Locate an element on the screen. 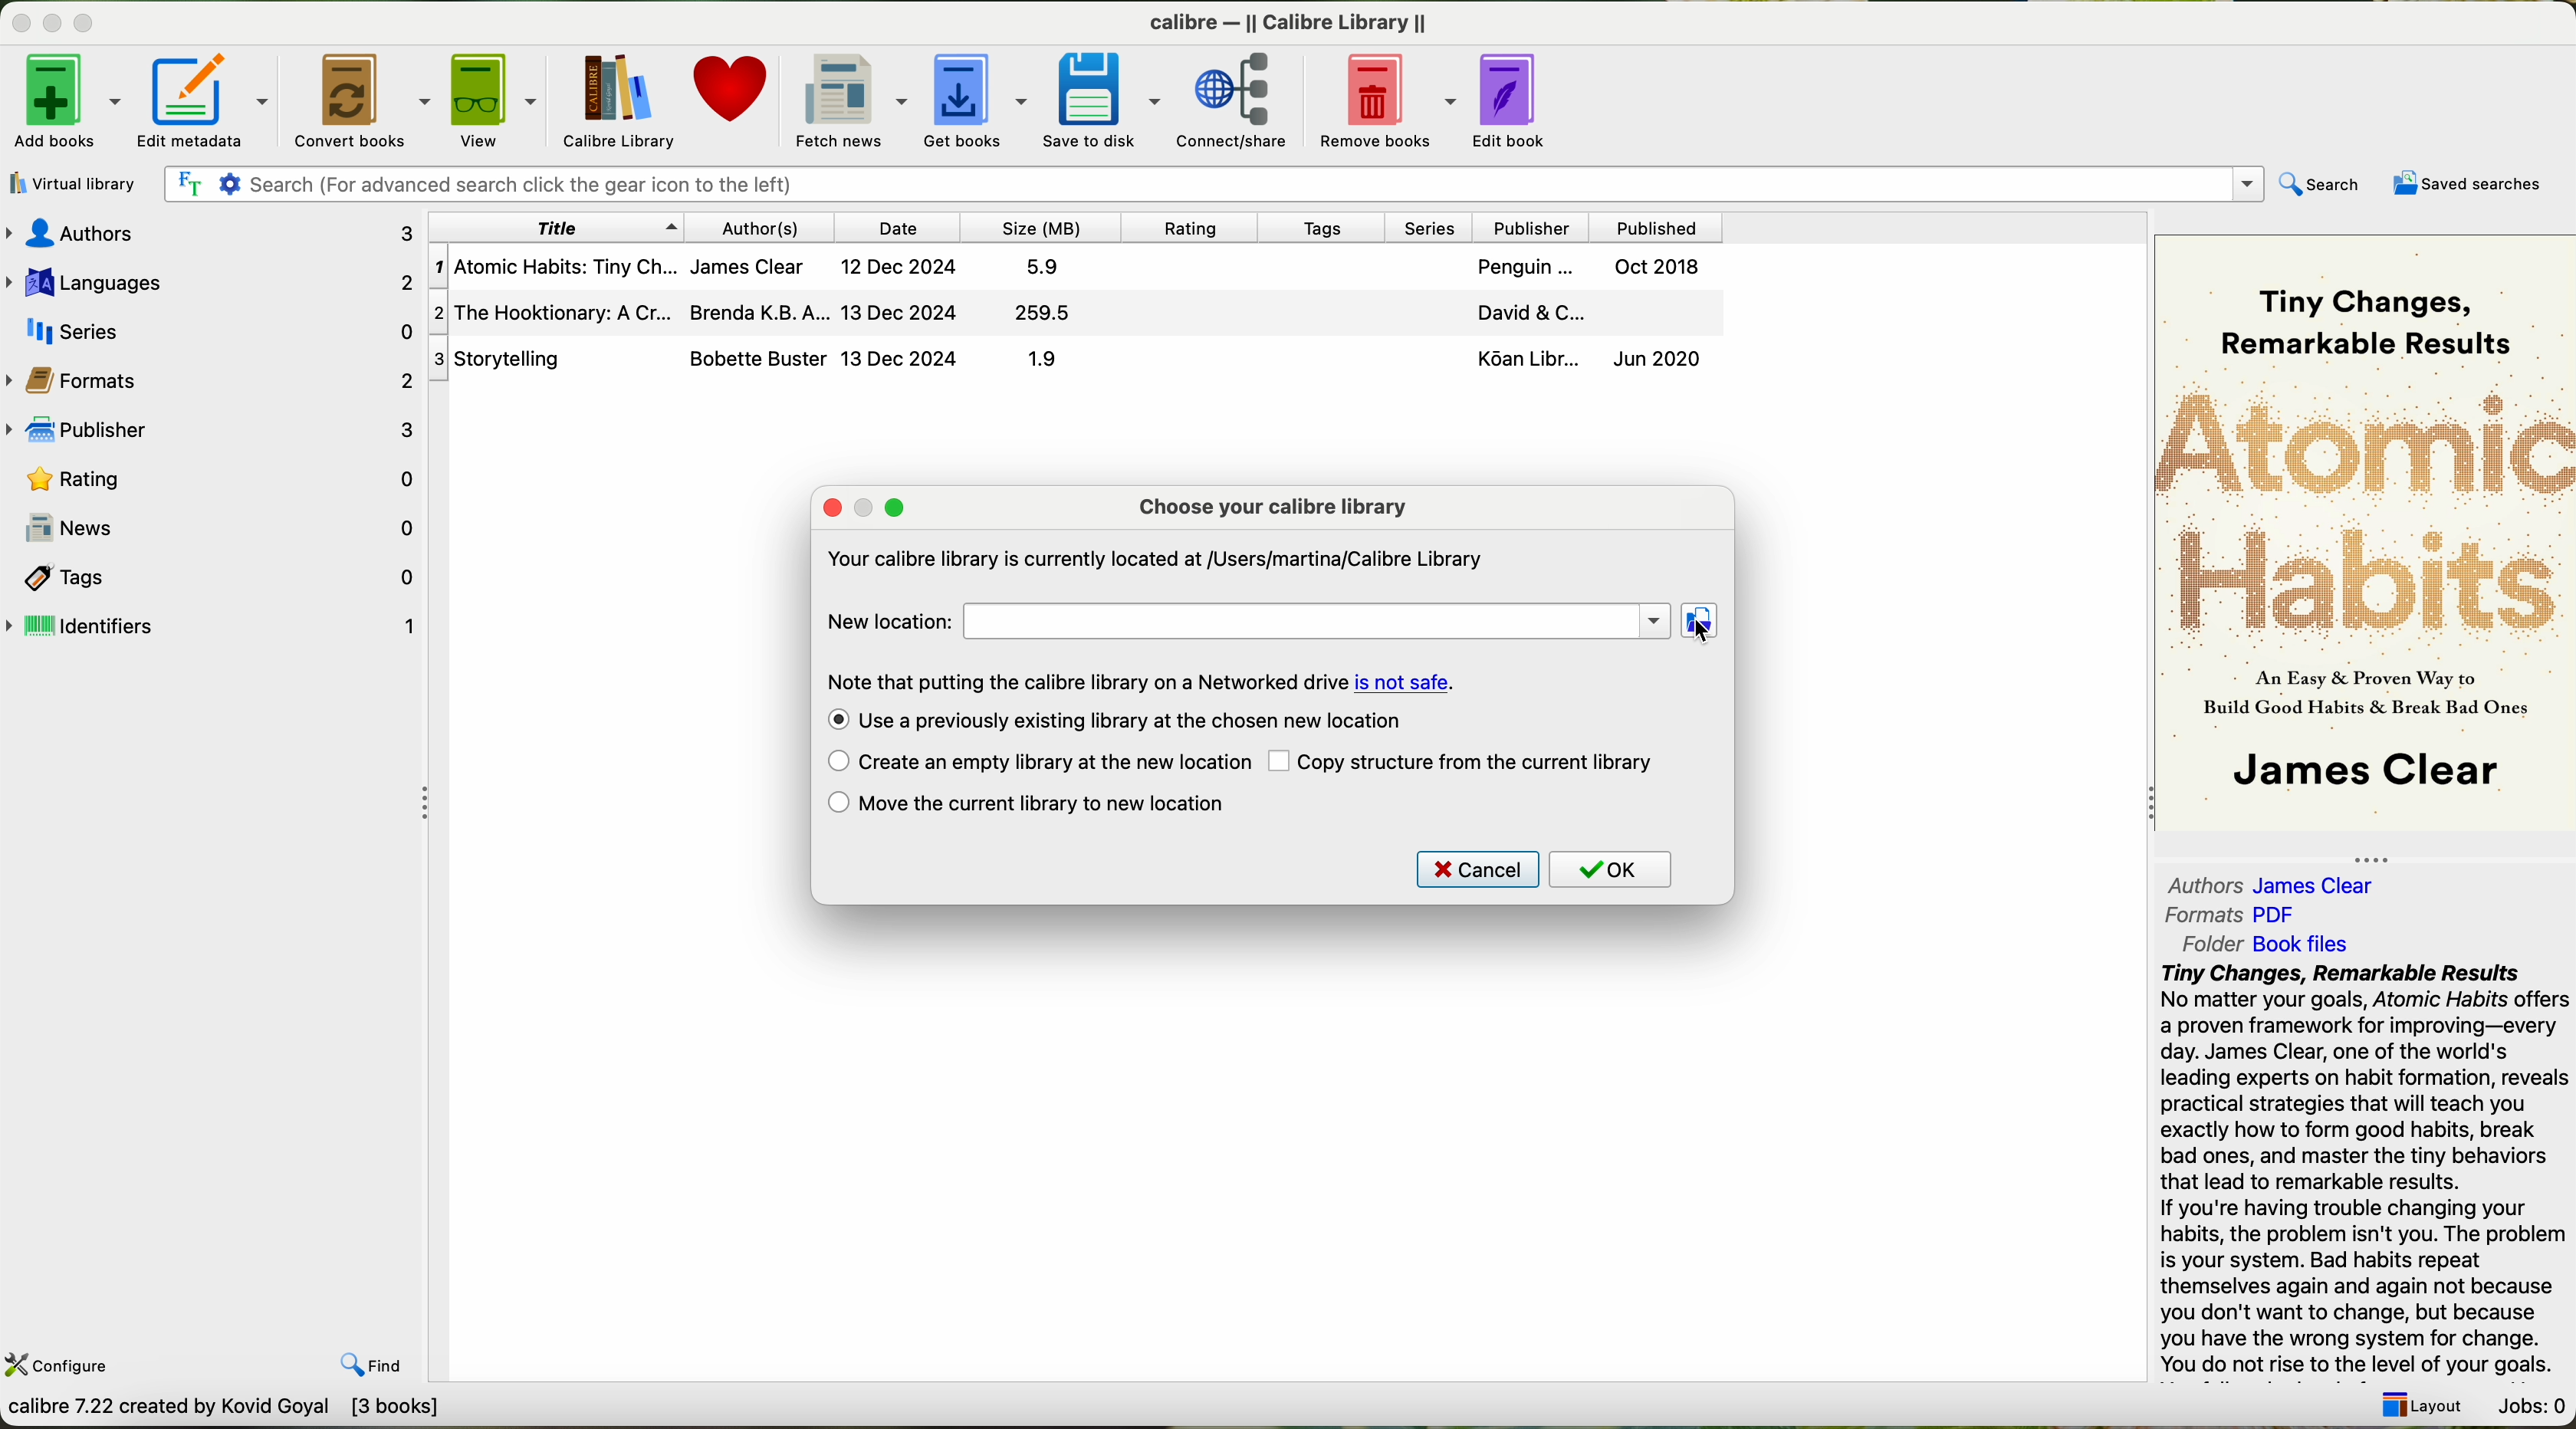  James Clear is located at coordinates (2359, 774).